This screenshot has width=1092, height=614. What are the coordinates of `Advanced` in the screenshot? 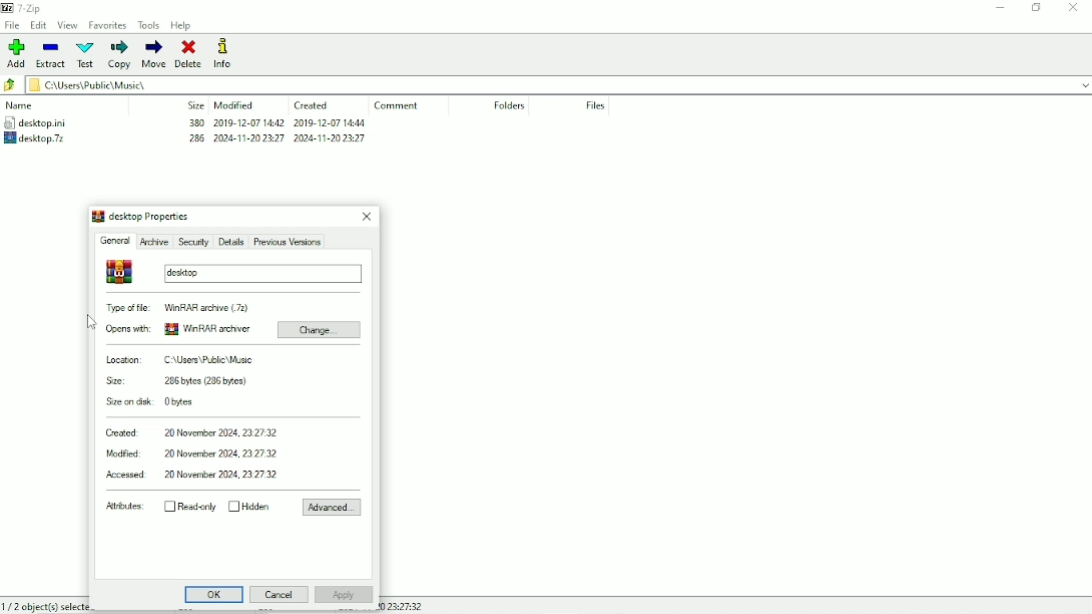 It's located at (331, 508).